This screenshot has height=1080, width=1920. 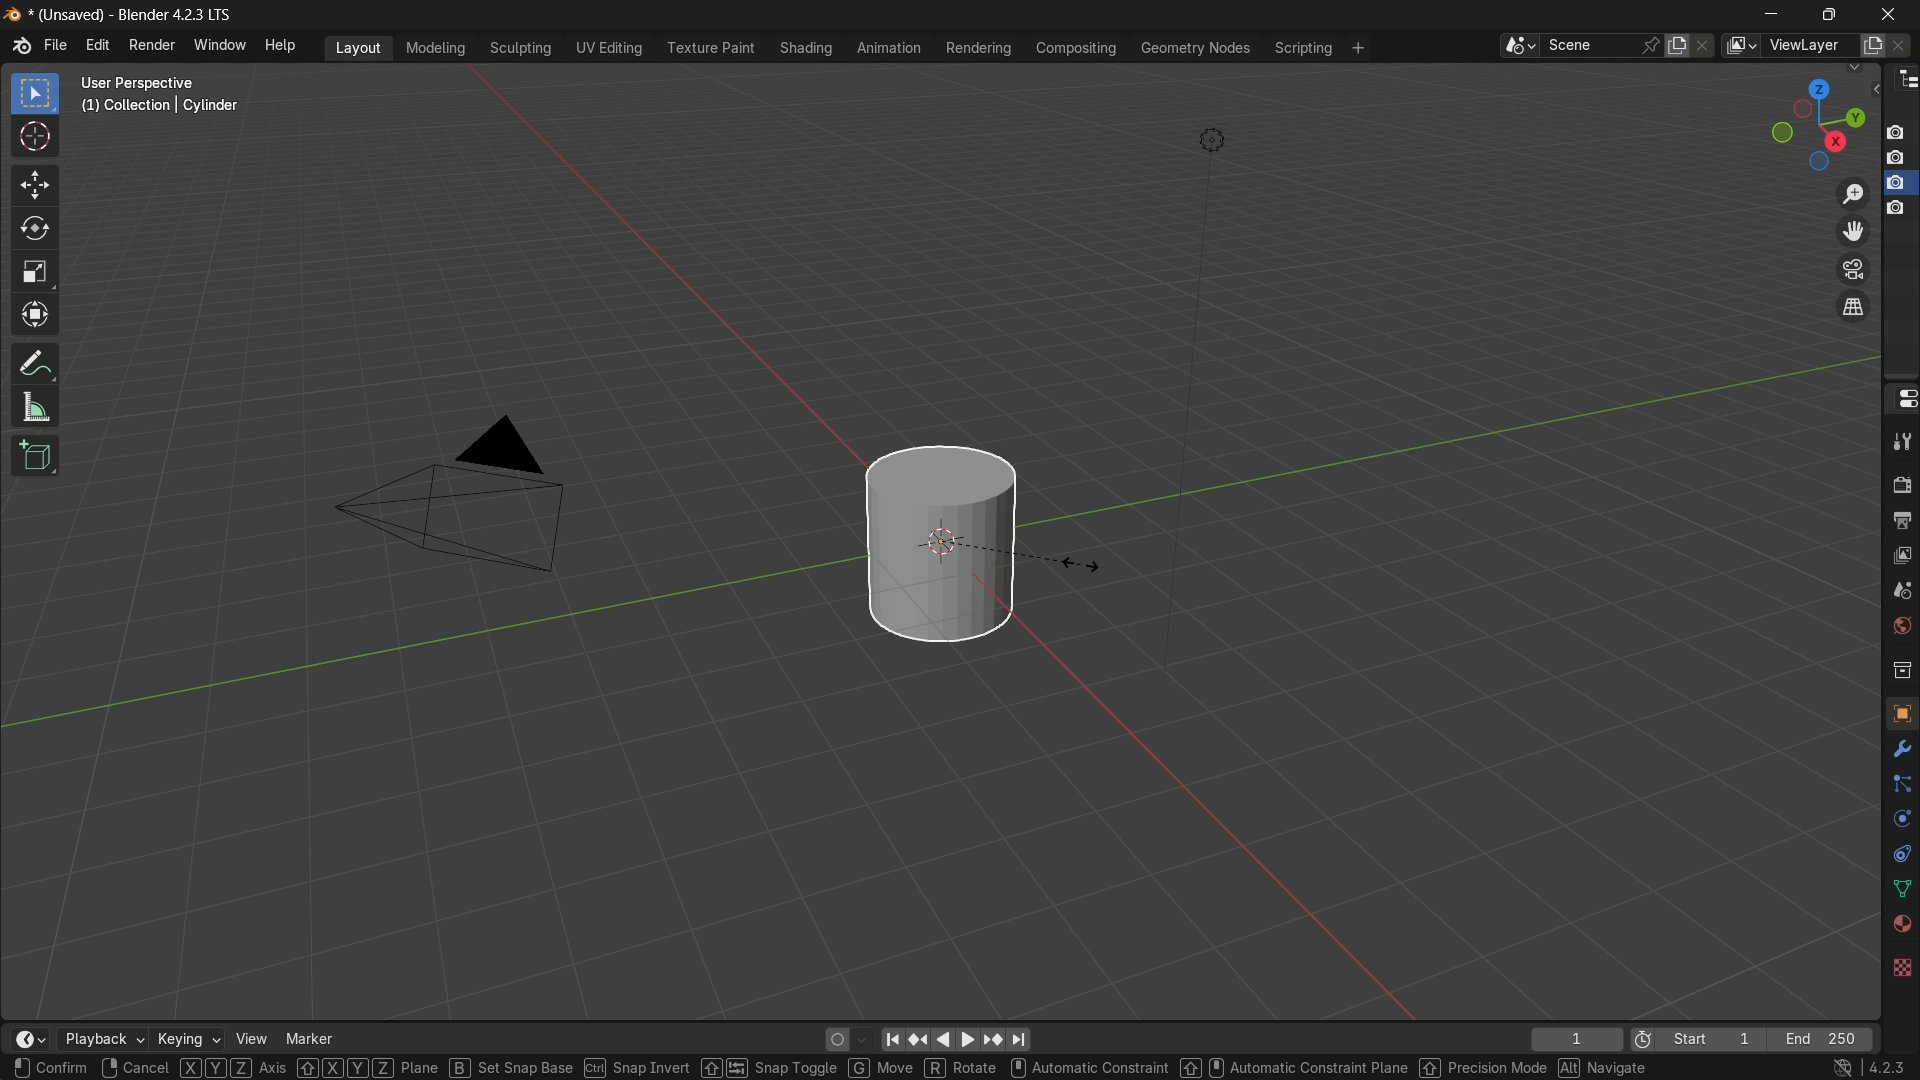 I want to click on add viewlayer, so click(x=1872, y=46).